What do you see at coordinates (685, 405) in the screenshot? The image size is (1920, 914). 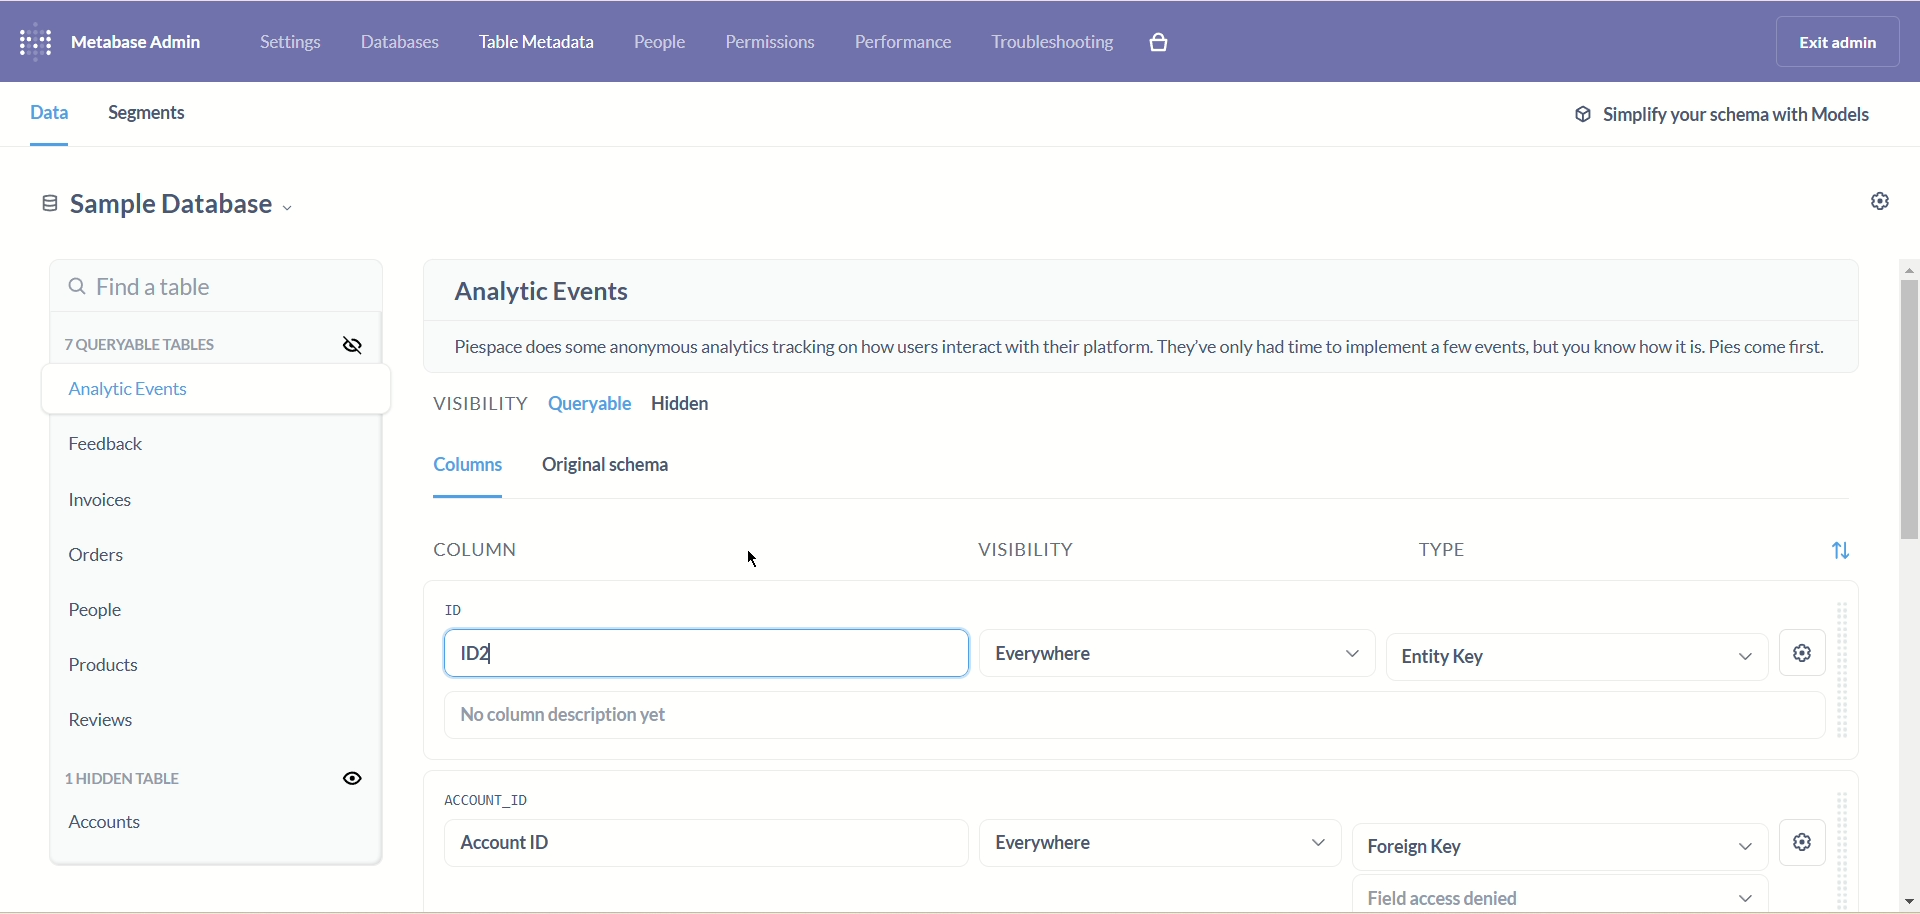 I see `Hidden` at bounding box center [685, 405].